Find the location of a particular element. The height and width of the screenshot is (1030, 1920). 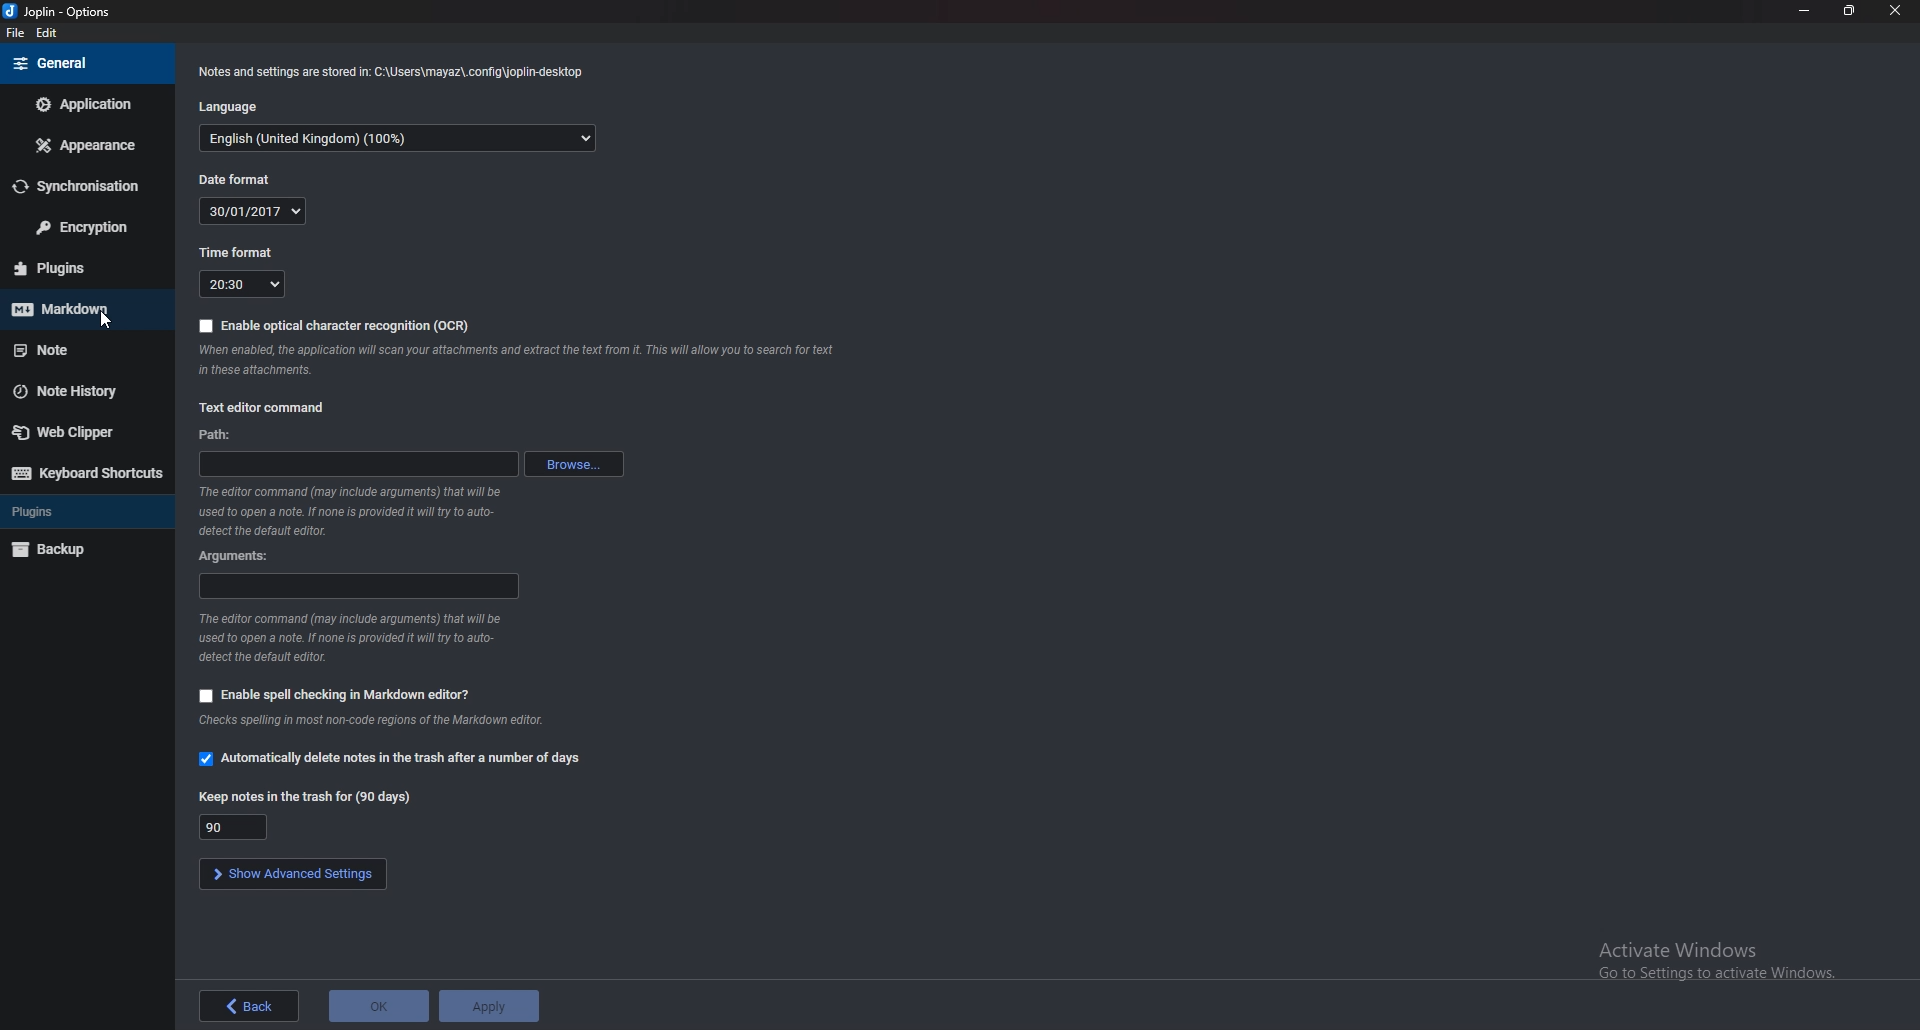

30/01/2017 is located at coordinates (256, 210).